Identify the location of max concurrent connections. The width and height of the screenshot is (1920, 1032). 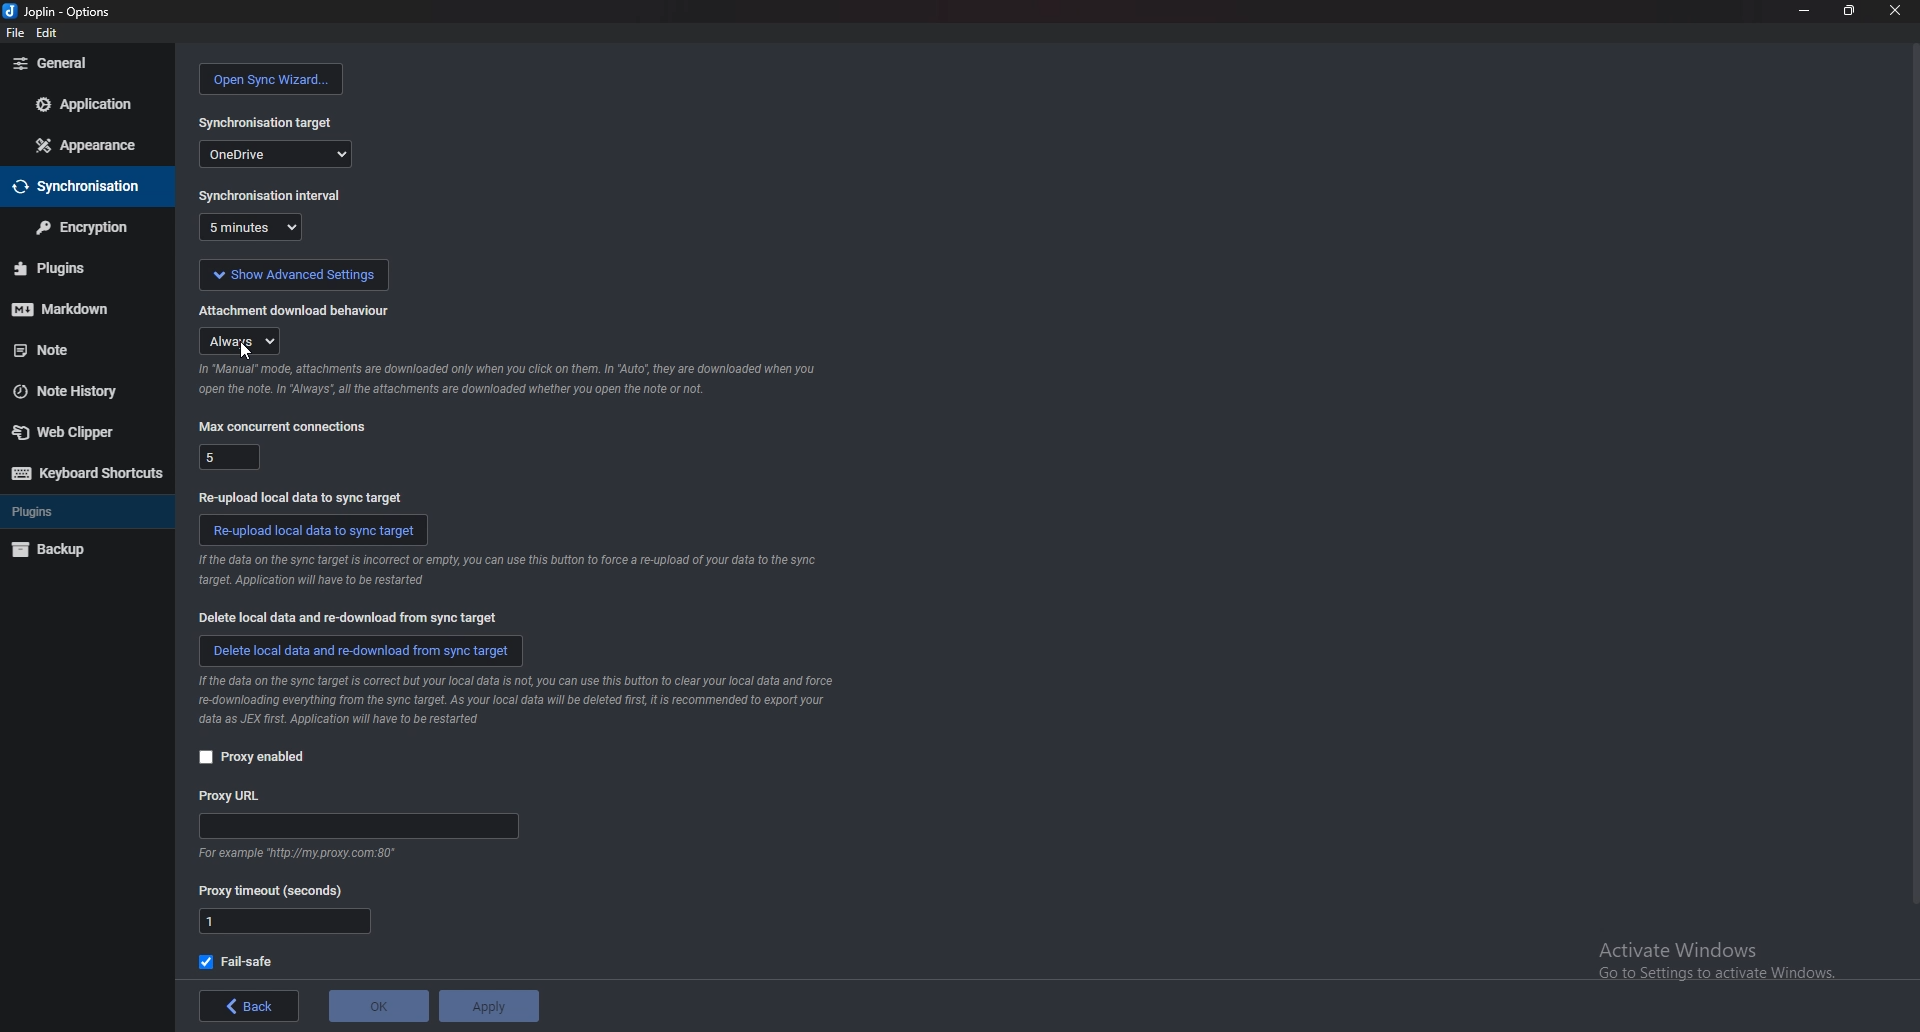
(285, 426).